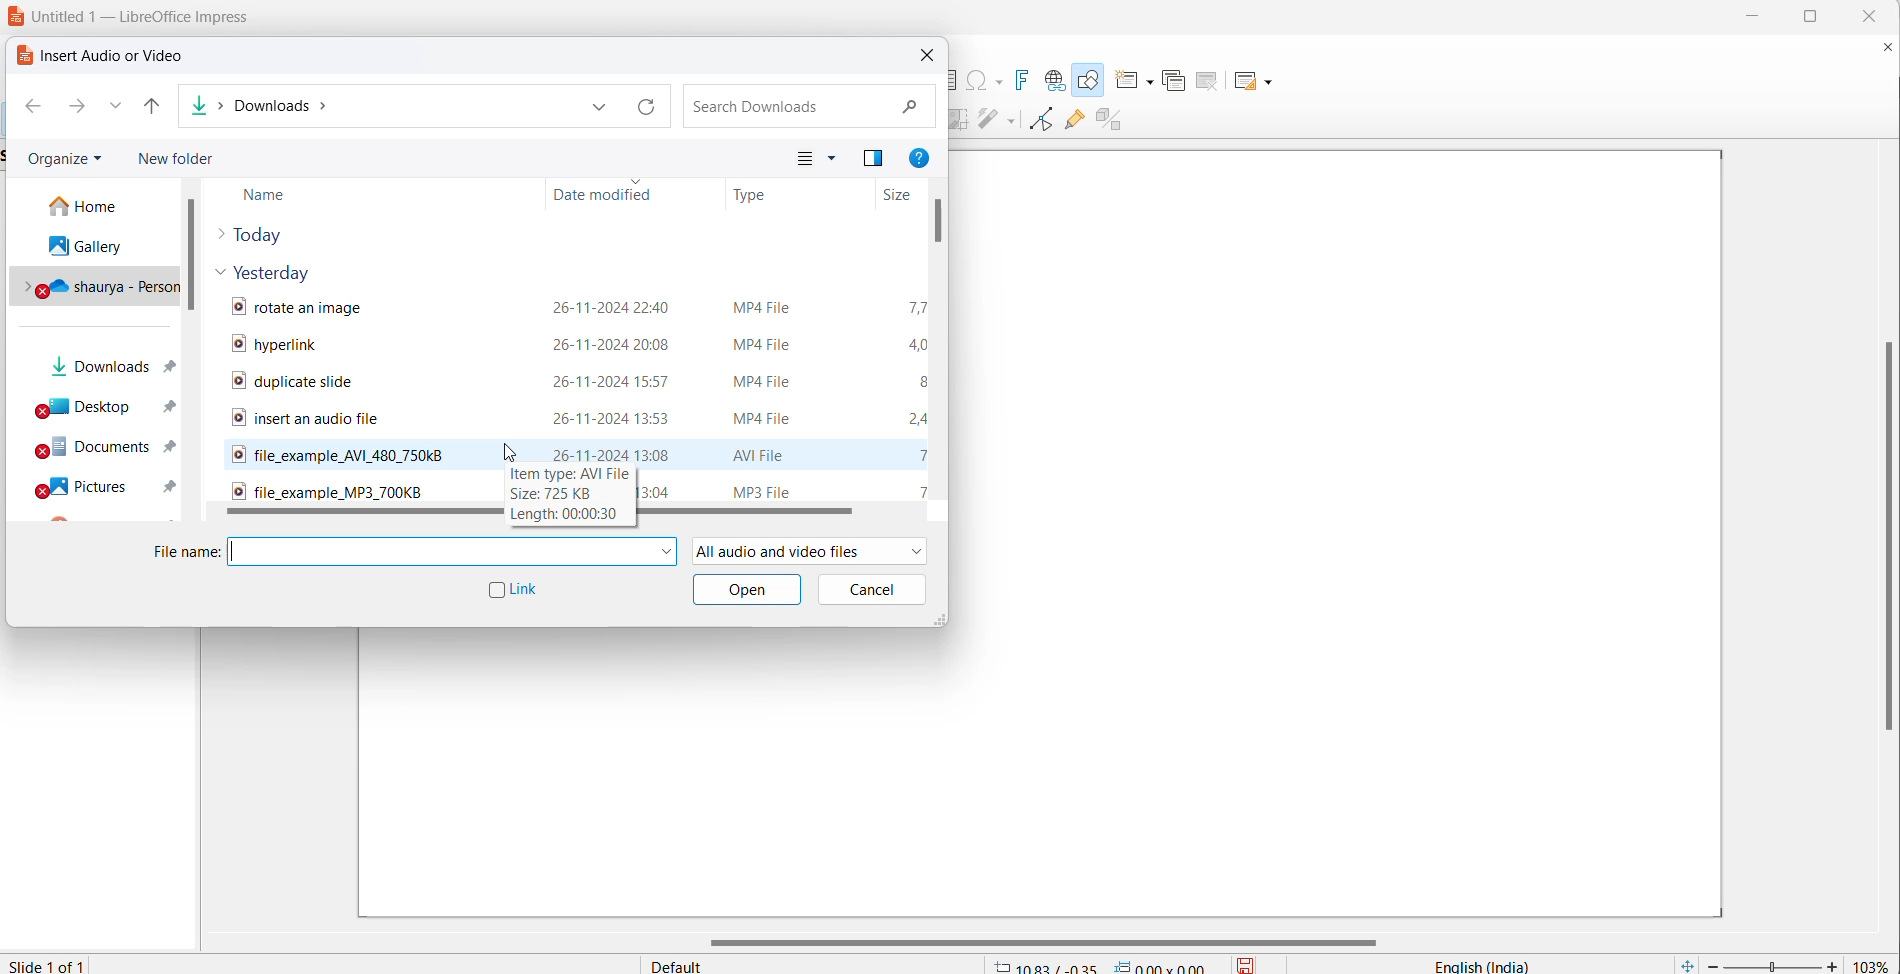 This screenshot has width=1900, height=974. Describe the element at coordinates (1711, 964) in the screenshot. I see `decrease zoom` at that location.